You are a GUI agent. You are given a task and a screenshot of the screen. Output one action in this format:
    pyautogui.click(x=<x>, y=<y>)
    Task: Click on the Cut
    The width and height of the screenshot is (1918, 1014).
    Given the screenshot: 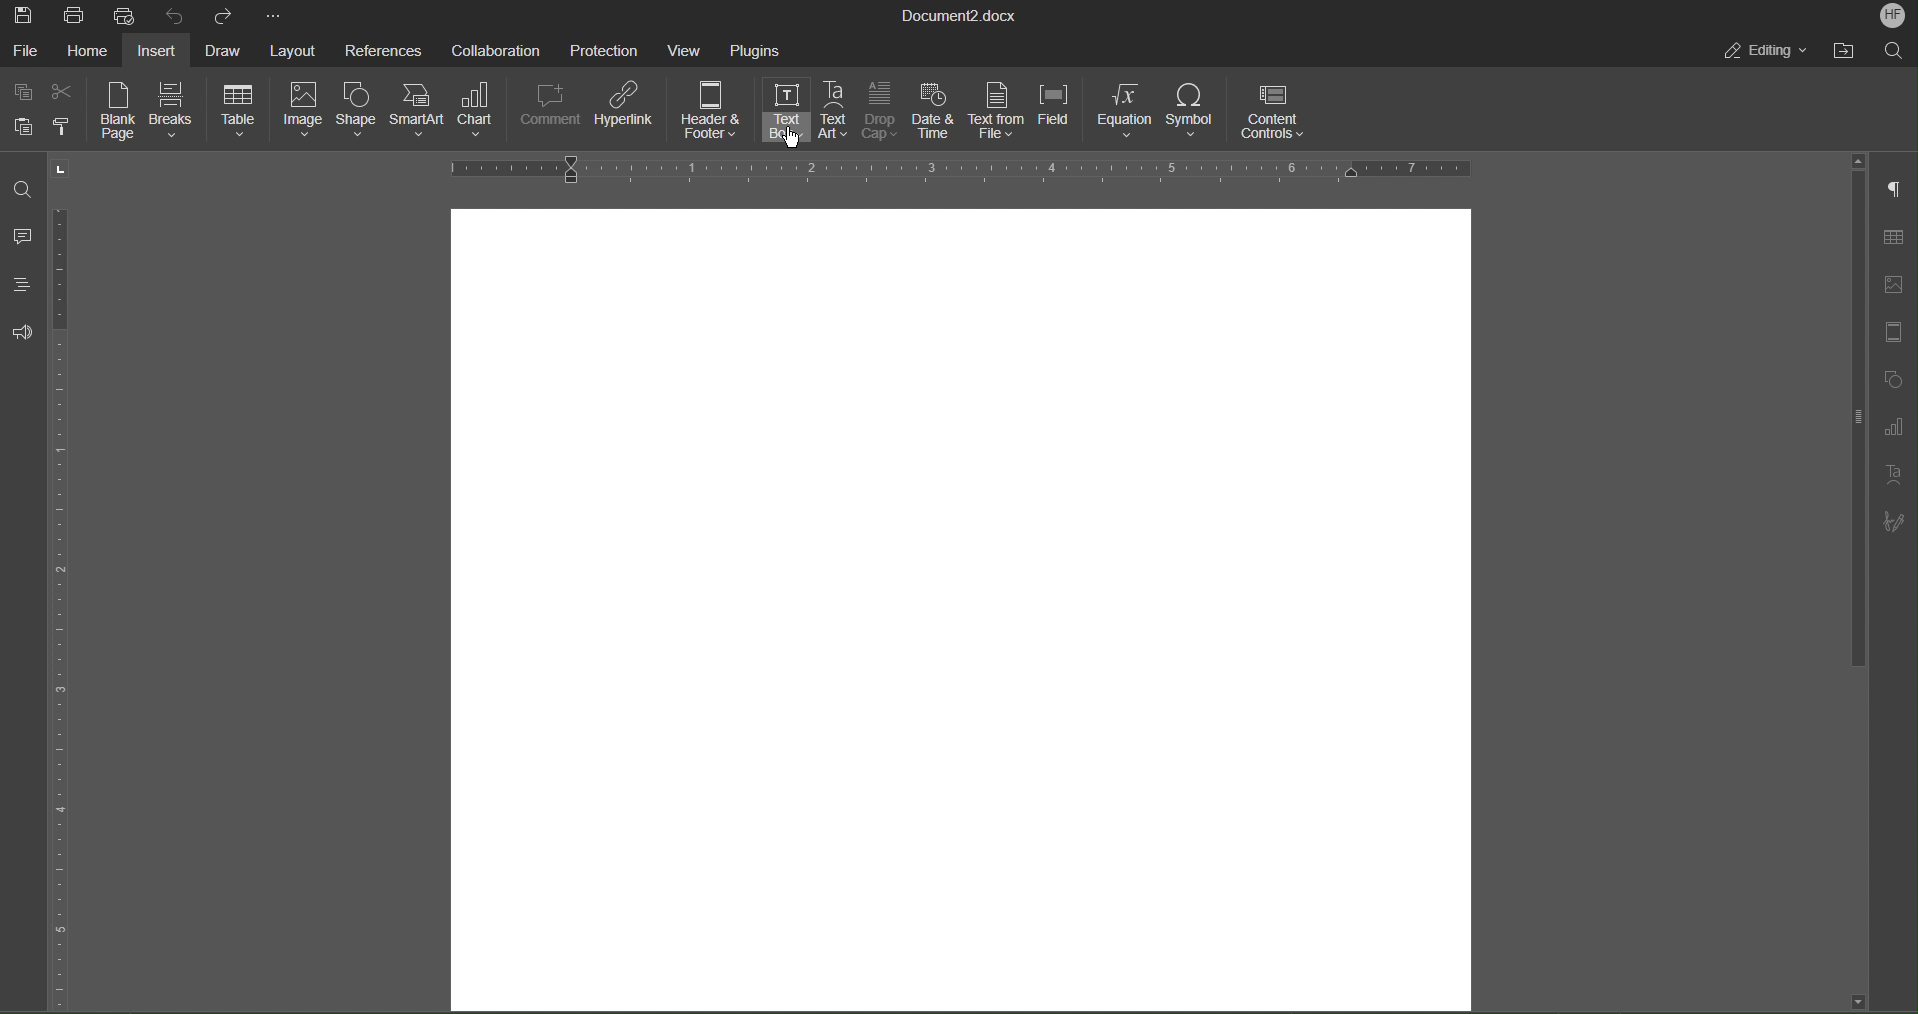 What is the action you would take?
    pyautogui.click(x=64, y=87)
    